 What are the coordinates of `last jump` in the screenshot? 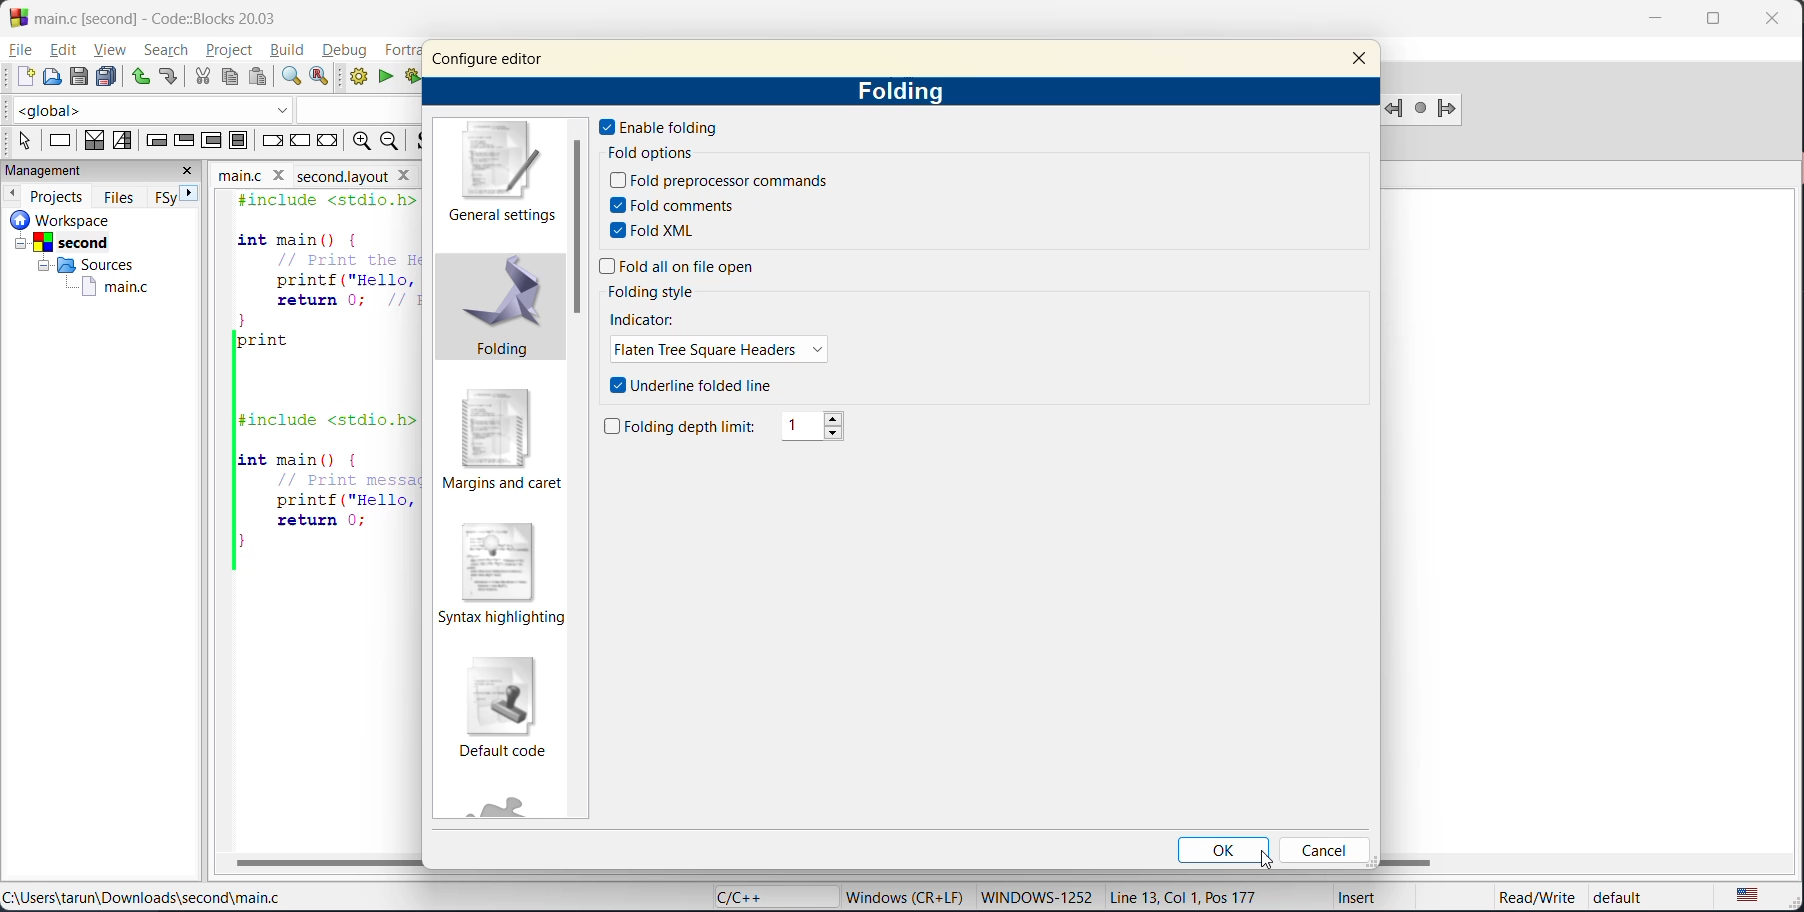 It's located at (1423, 108).